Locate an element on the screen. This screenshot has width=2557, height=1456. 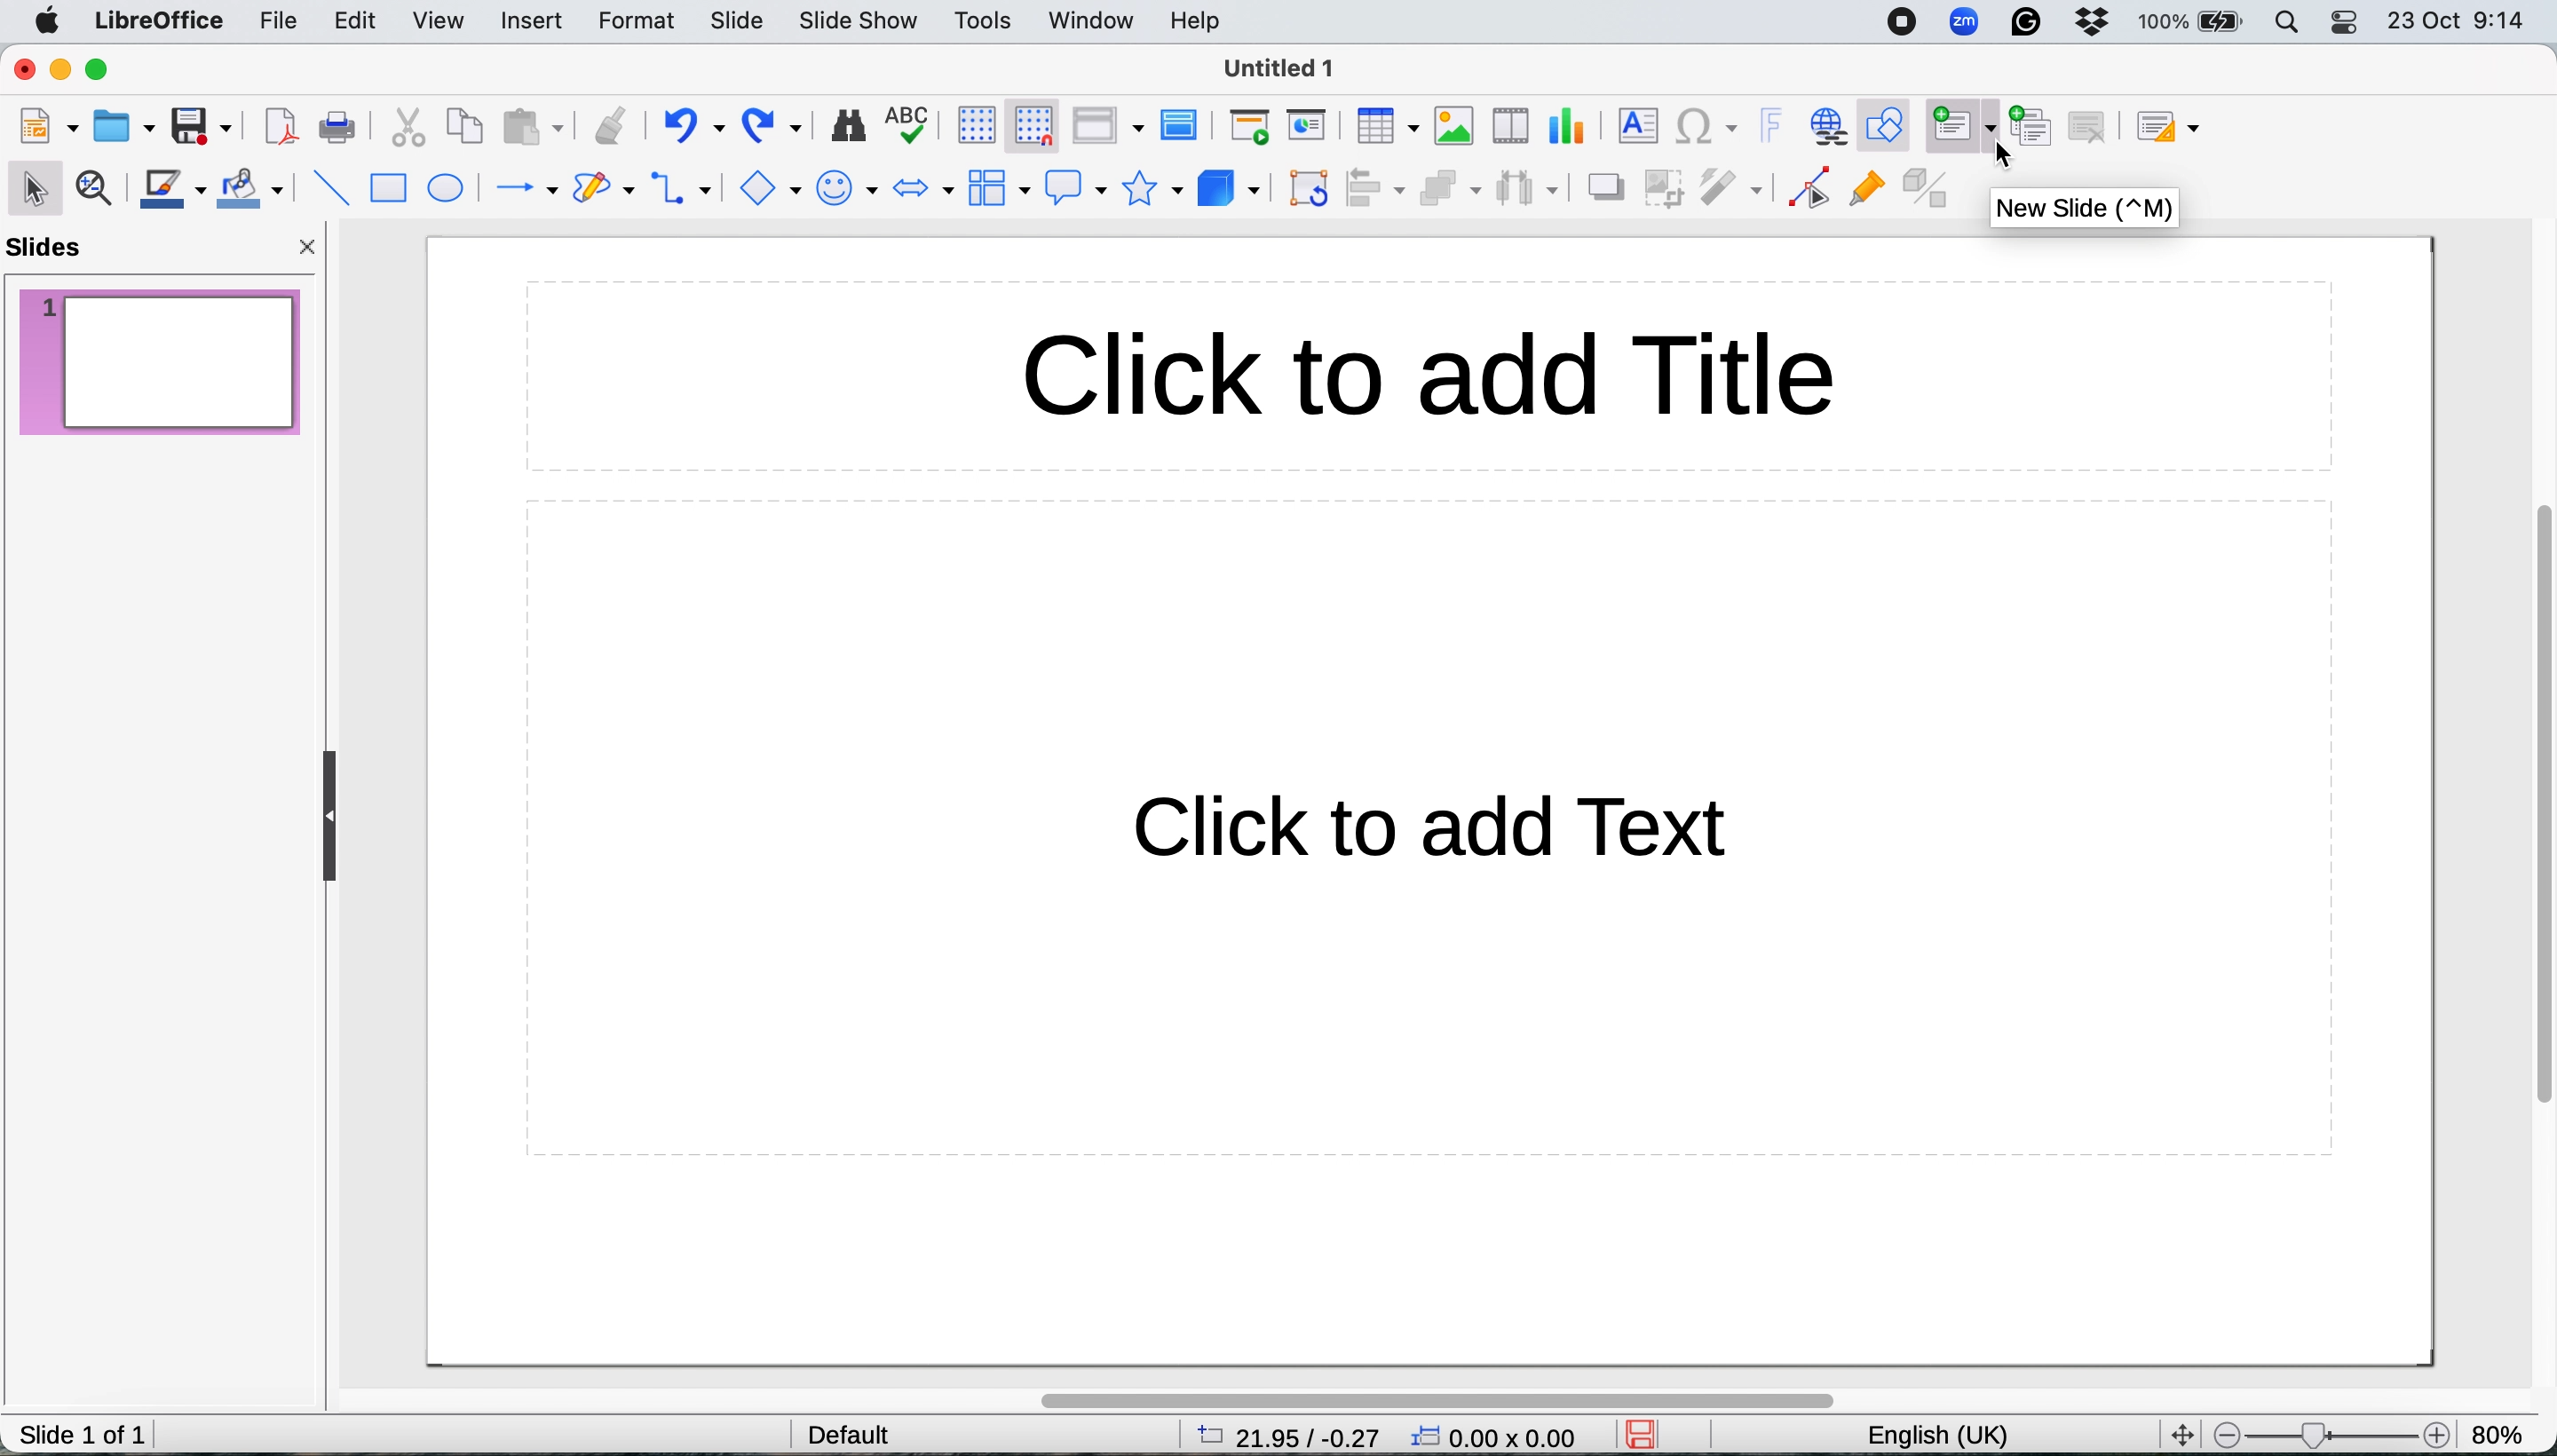
system logo is located at coordinates (45, 23).